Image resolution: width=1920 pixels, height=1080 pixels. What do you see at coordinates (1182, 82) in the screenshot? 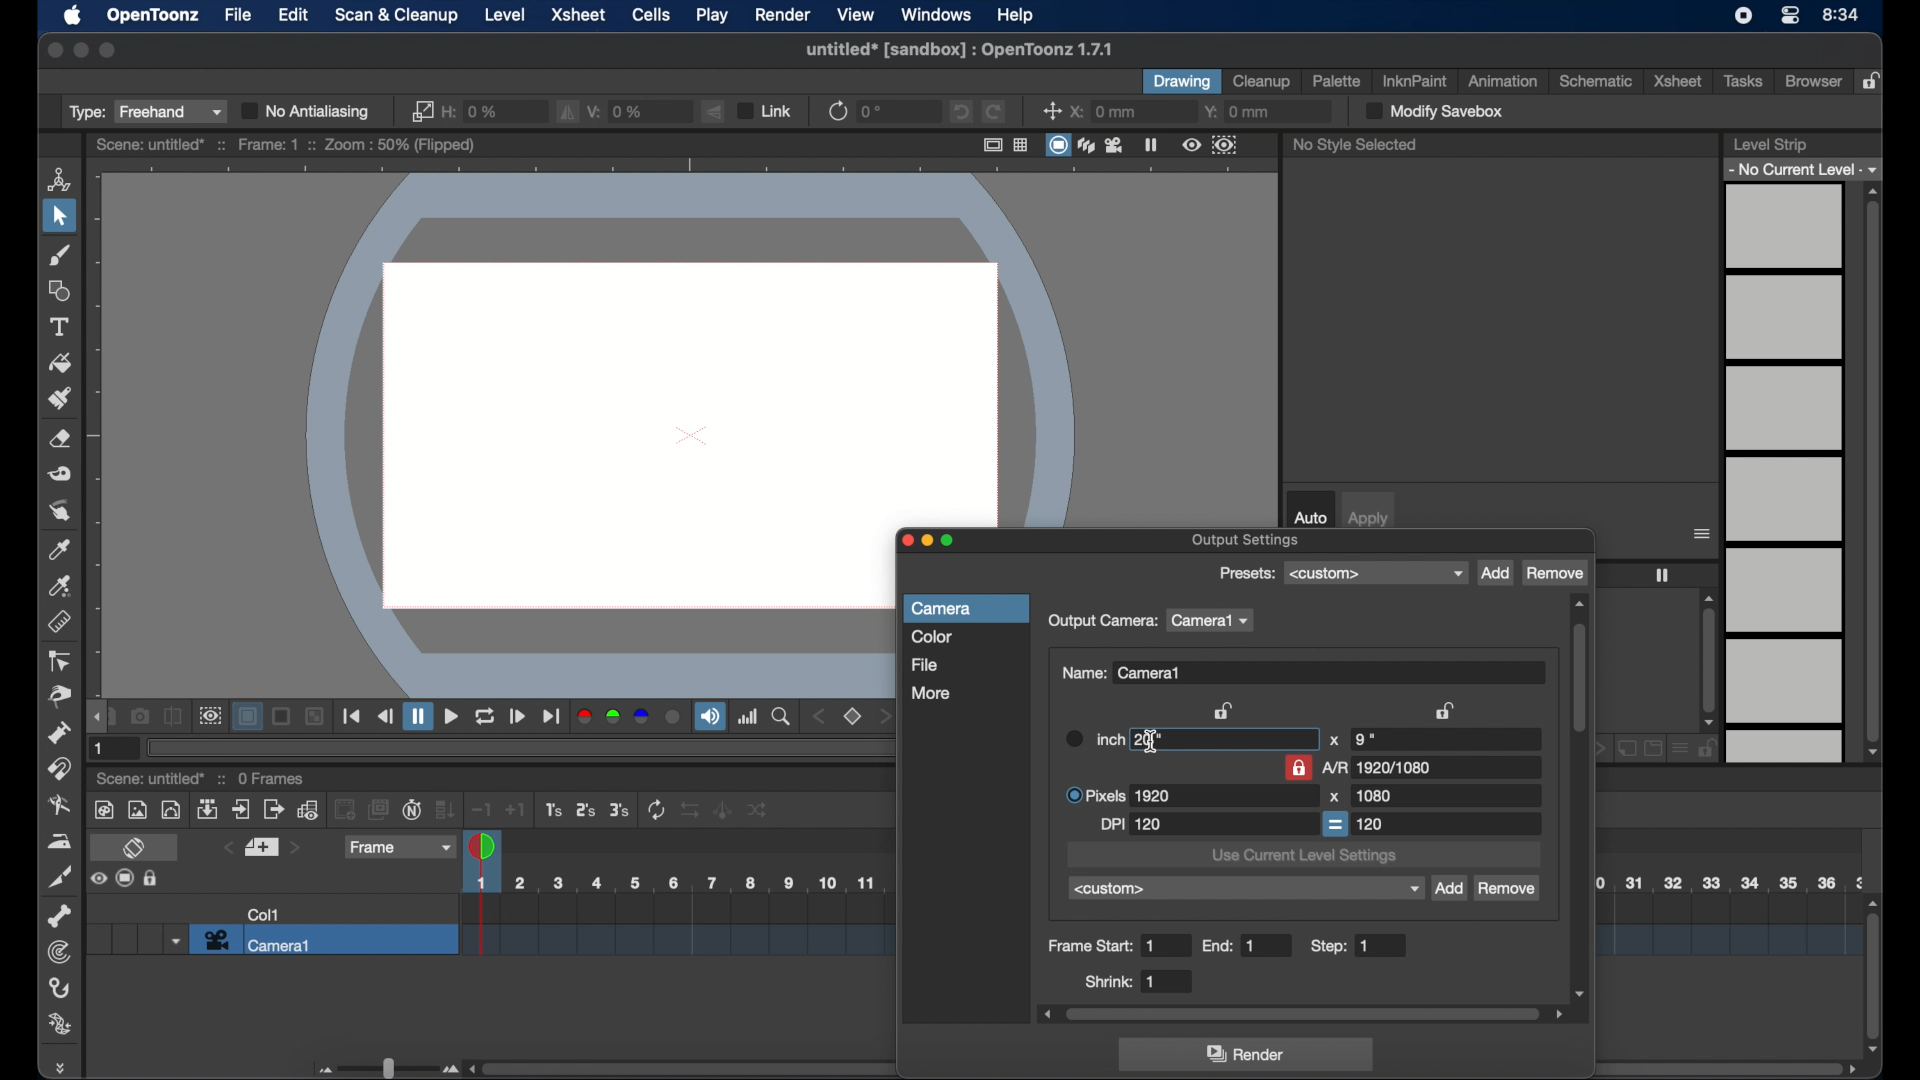
I see `drawing` at bounding box center [1182, 82].